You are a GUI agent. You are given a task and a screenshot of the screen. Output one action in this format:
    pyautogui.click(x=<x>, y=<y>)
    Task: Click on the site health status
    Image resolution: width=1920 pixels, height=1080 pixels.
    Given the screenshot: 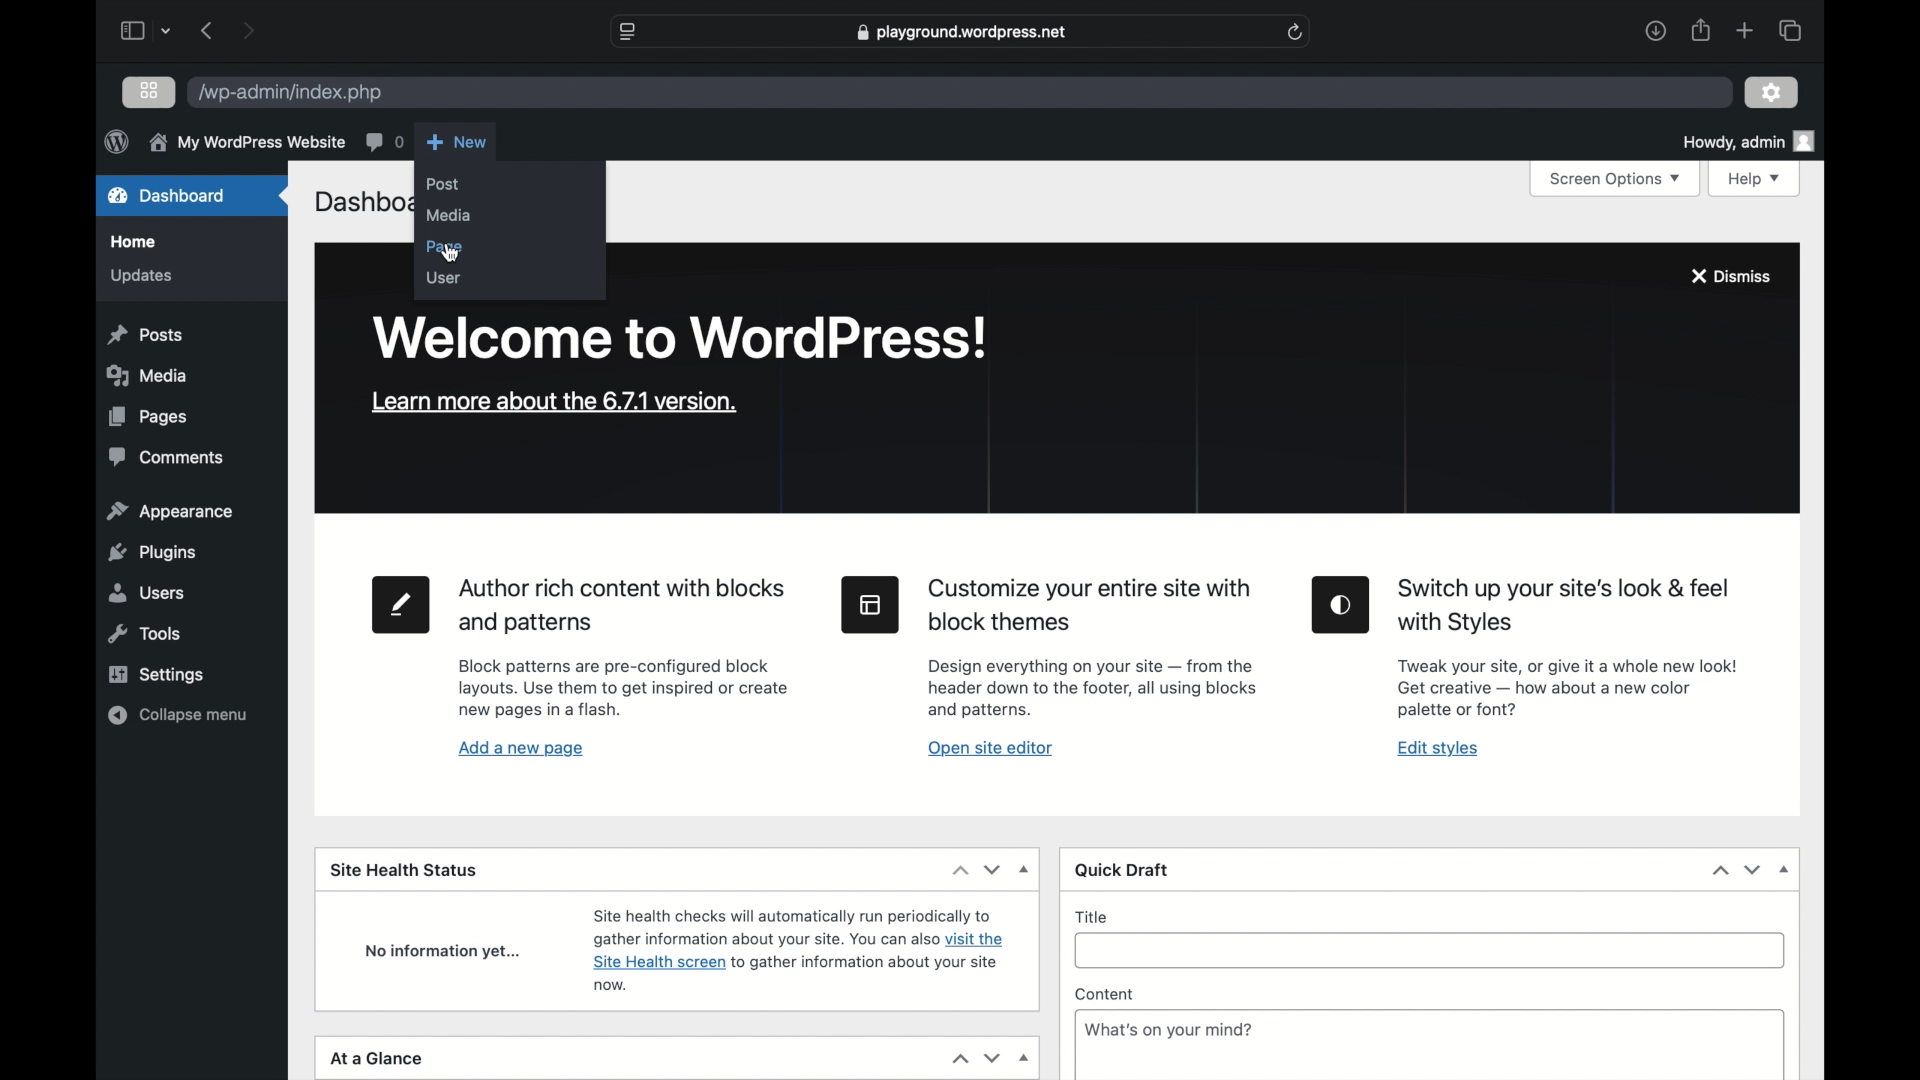 What is the action you would take?
    pyautogui.click(x=404, y=868)
    